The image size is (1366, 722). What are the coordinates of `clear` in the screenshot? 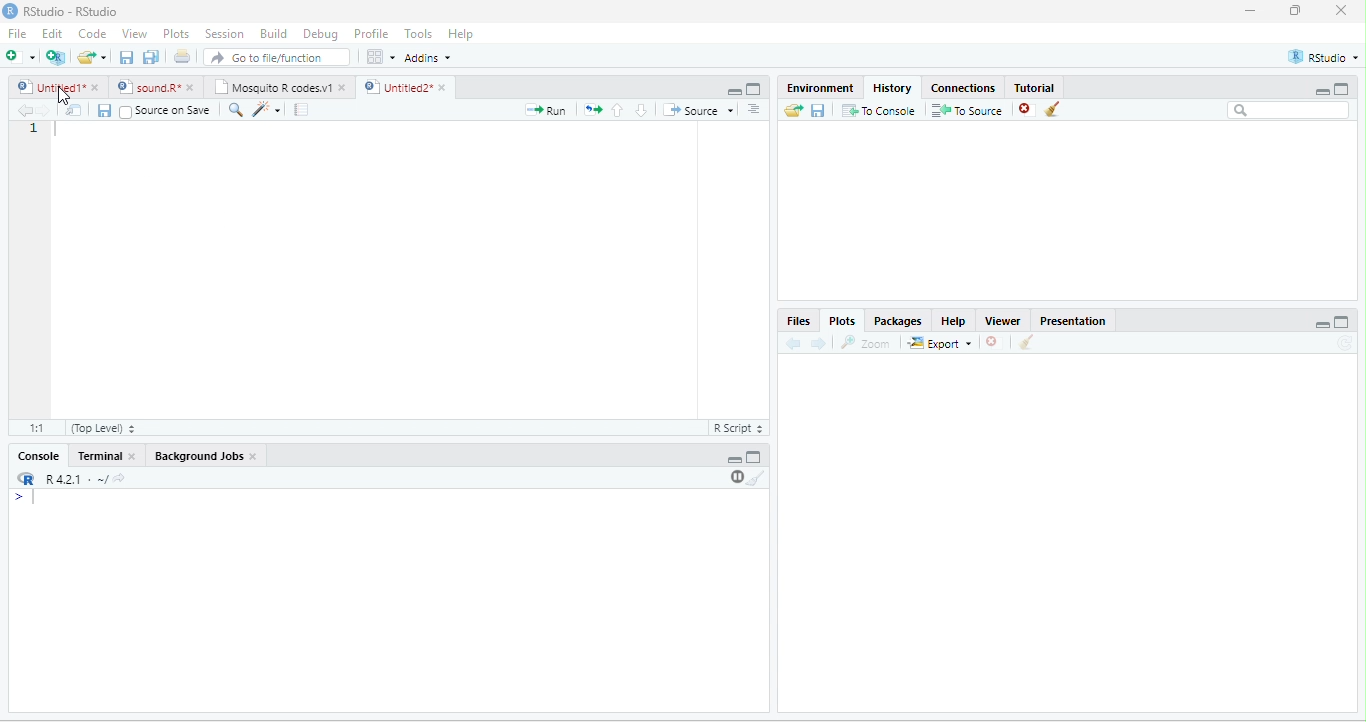 It's located at (1052, 109).